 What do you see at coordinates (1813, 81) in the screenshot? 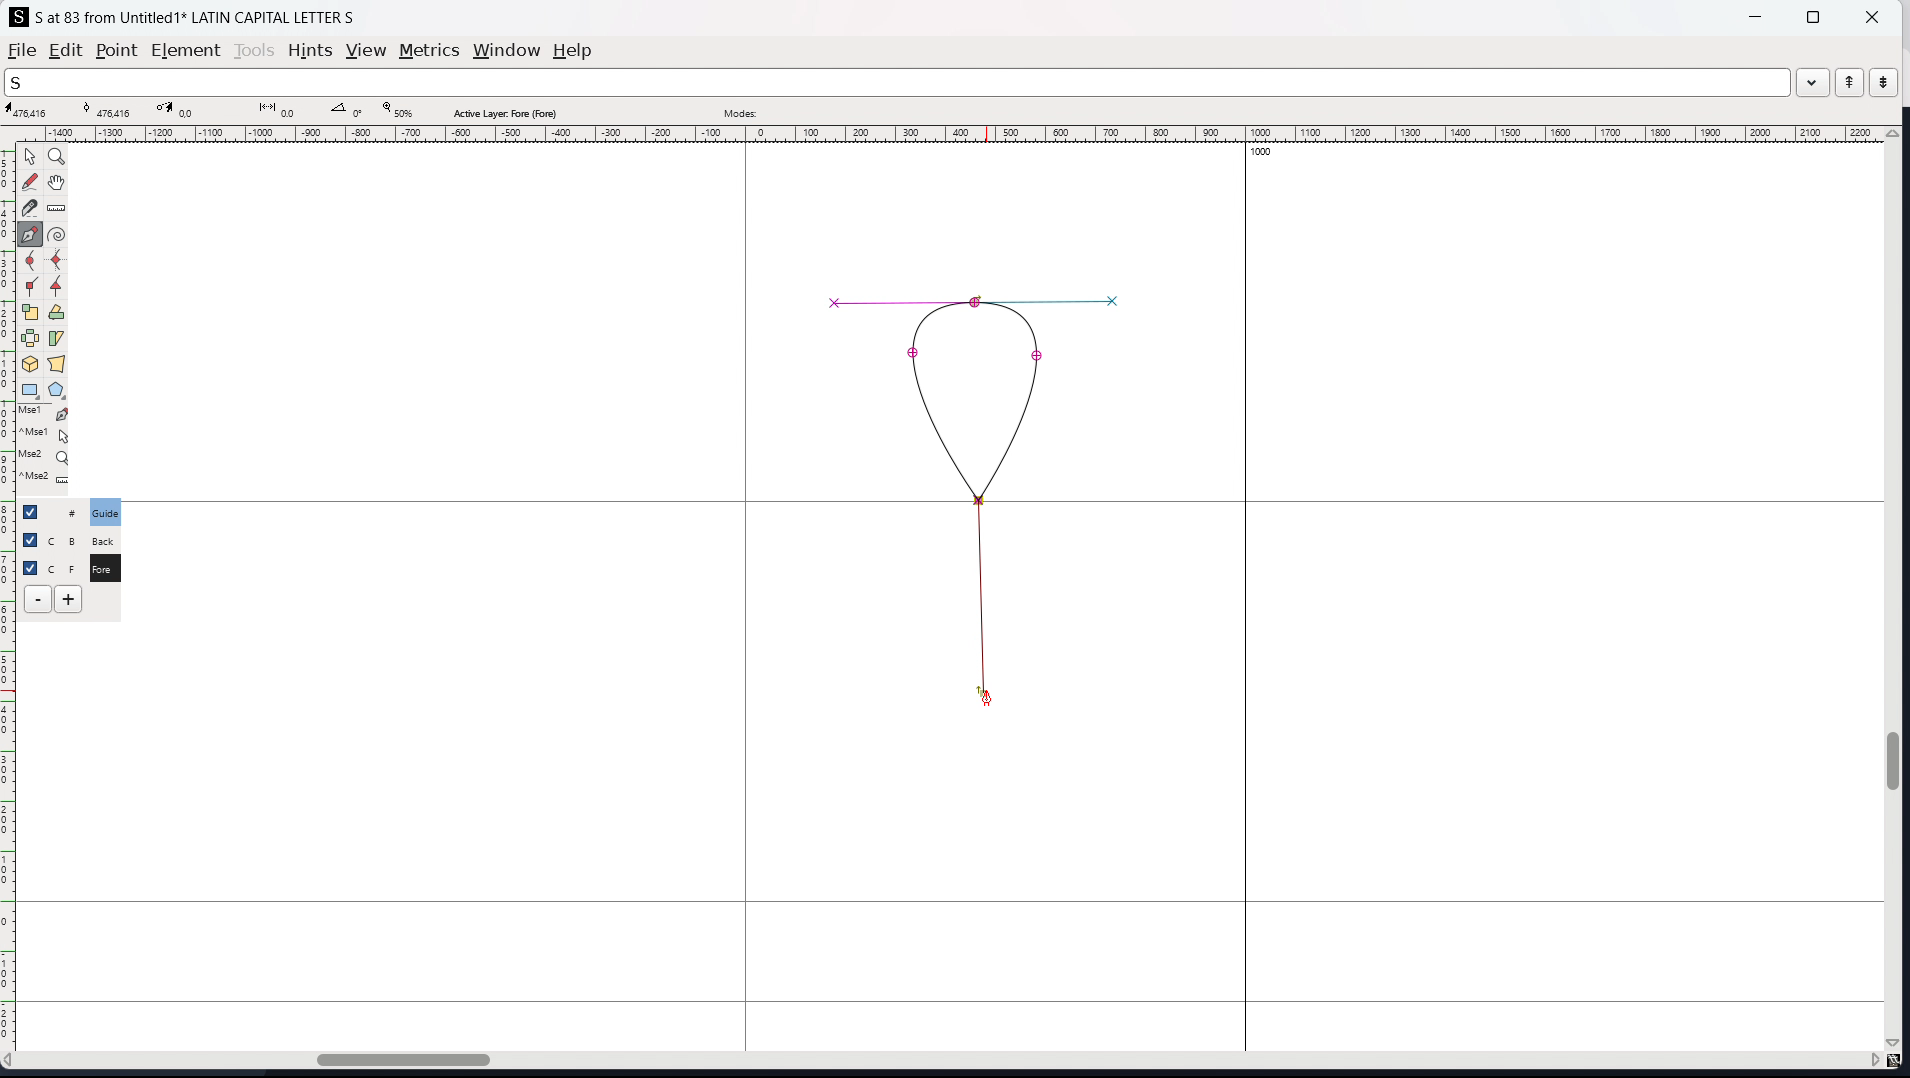
I see `dropdown` at bounding box center [1813, 81].